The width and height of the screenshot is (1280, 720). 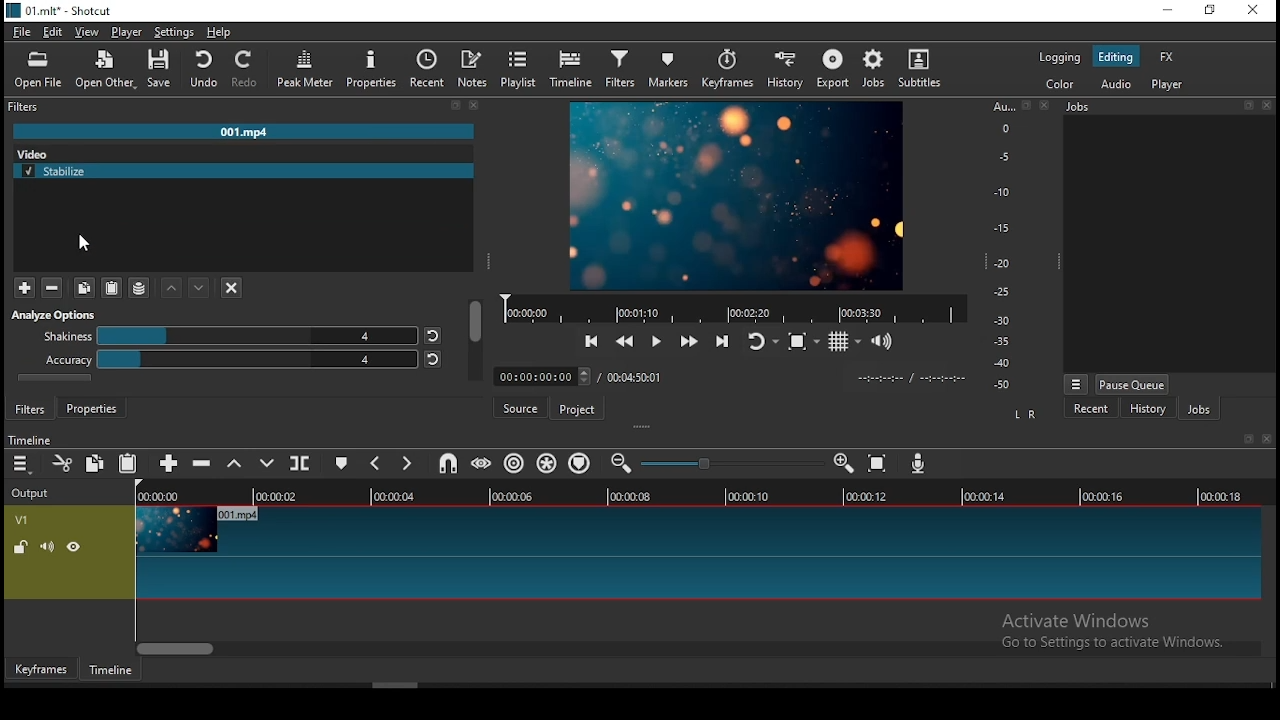 What do you see at coordinates (99, 462) in the screenshot?
I see `copy` at bounding box center [99, 462].